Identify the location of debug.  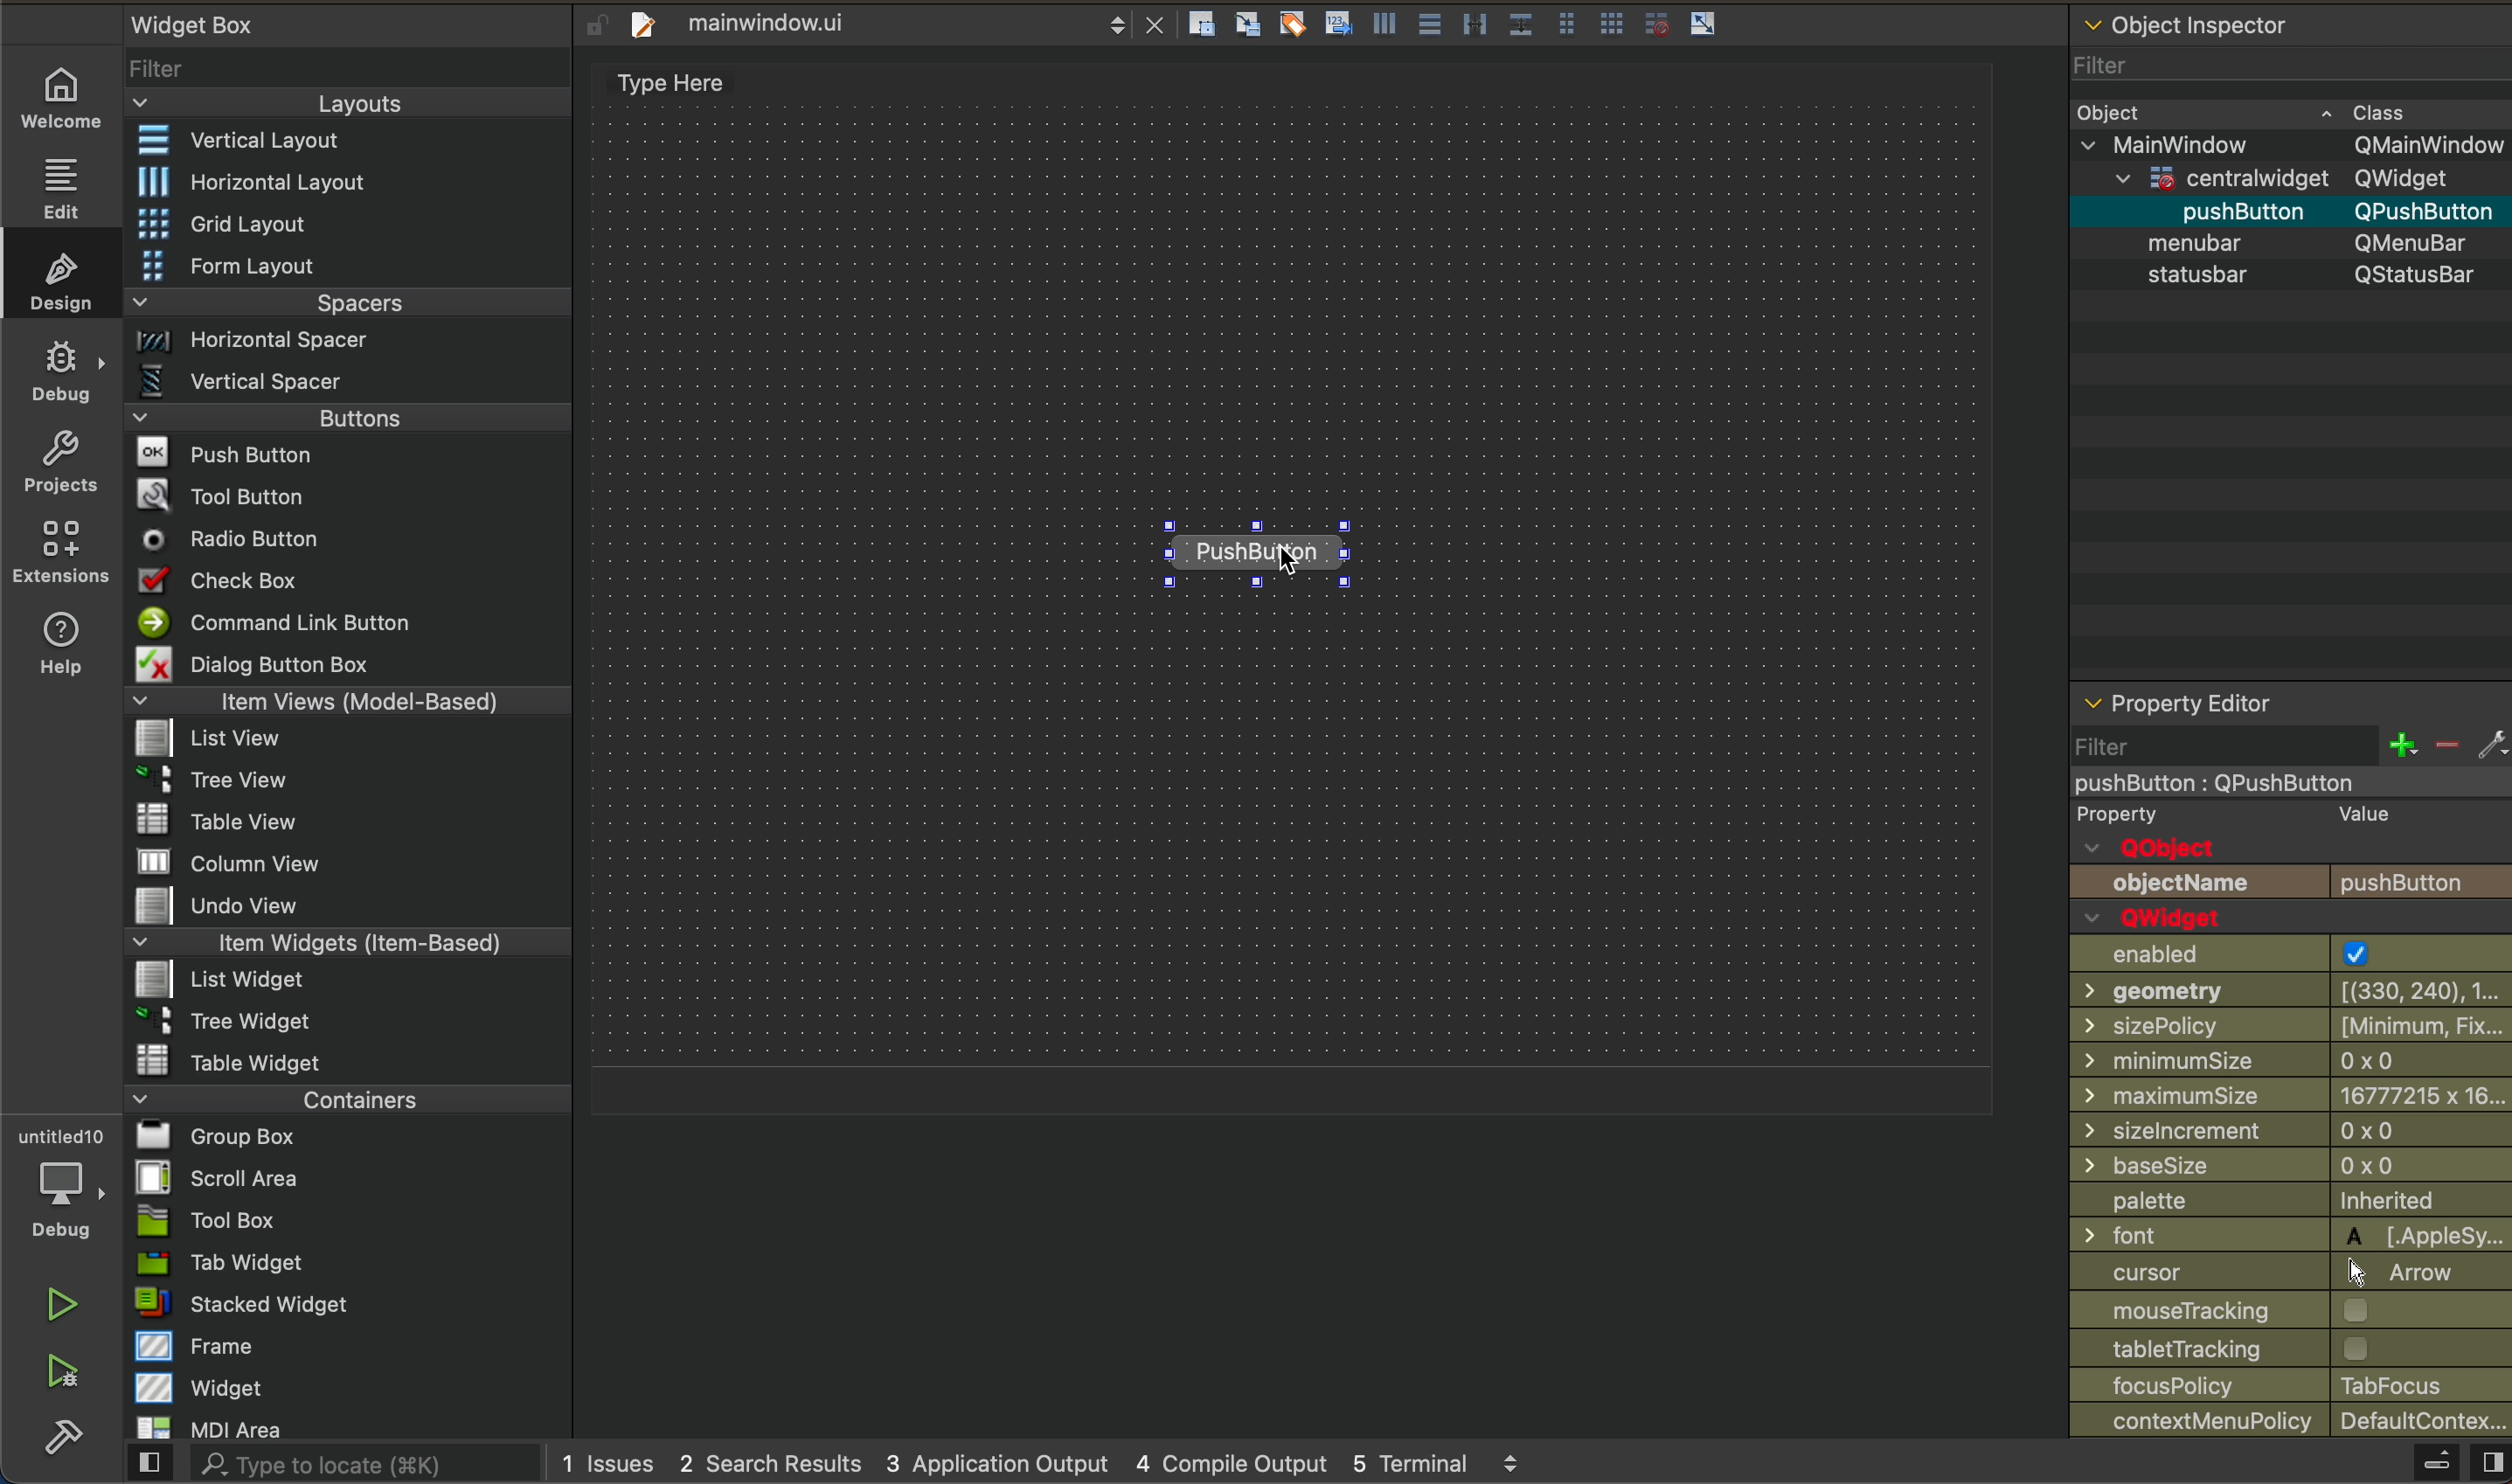
(59, 373).